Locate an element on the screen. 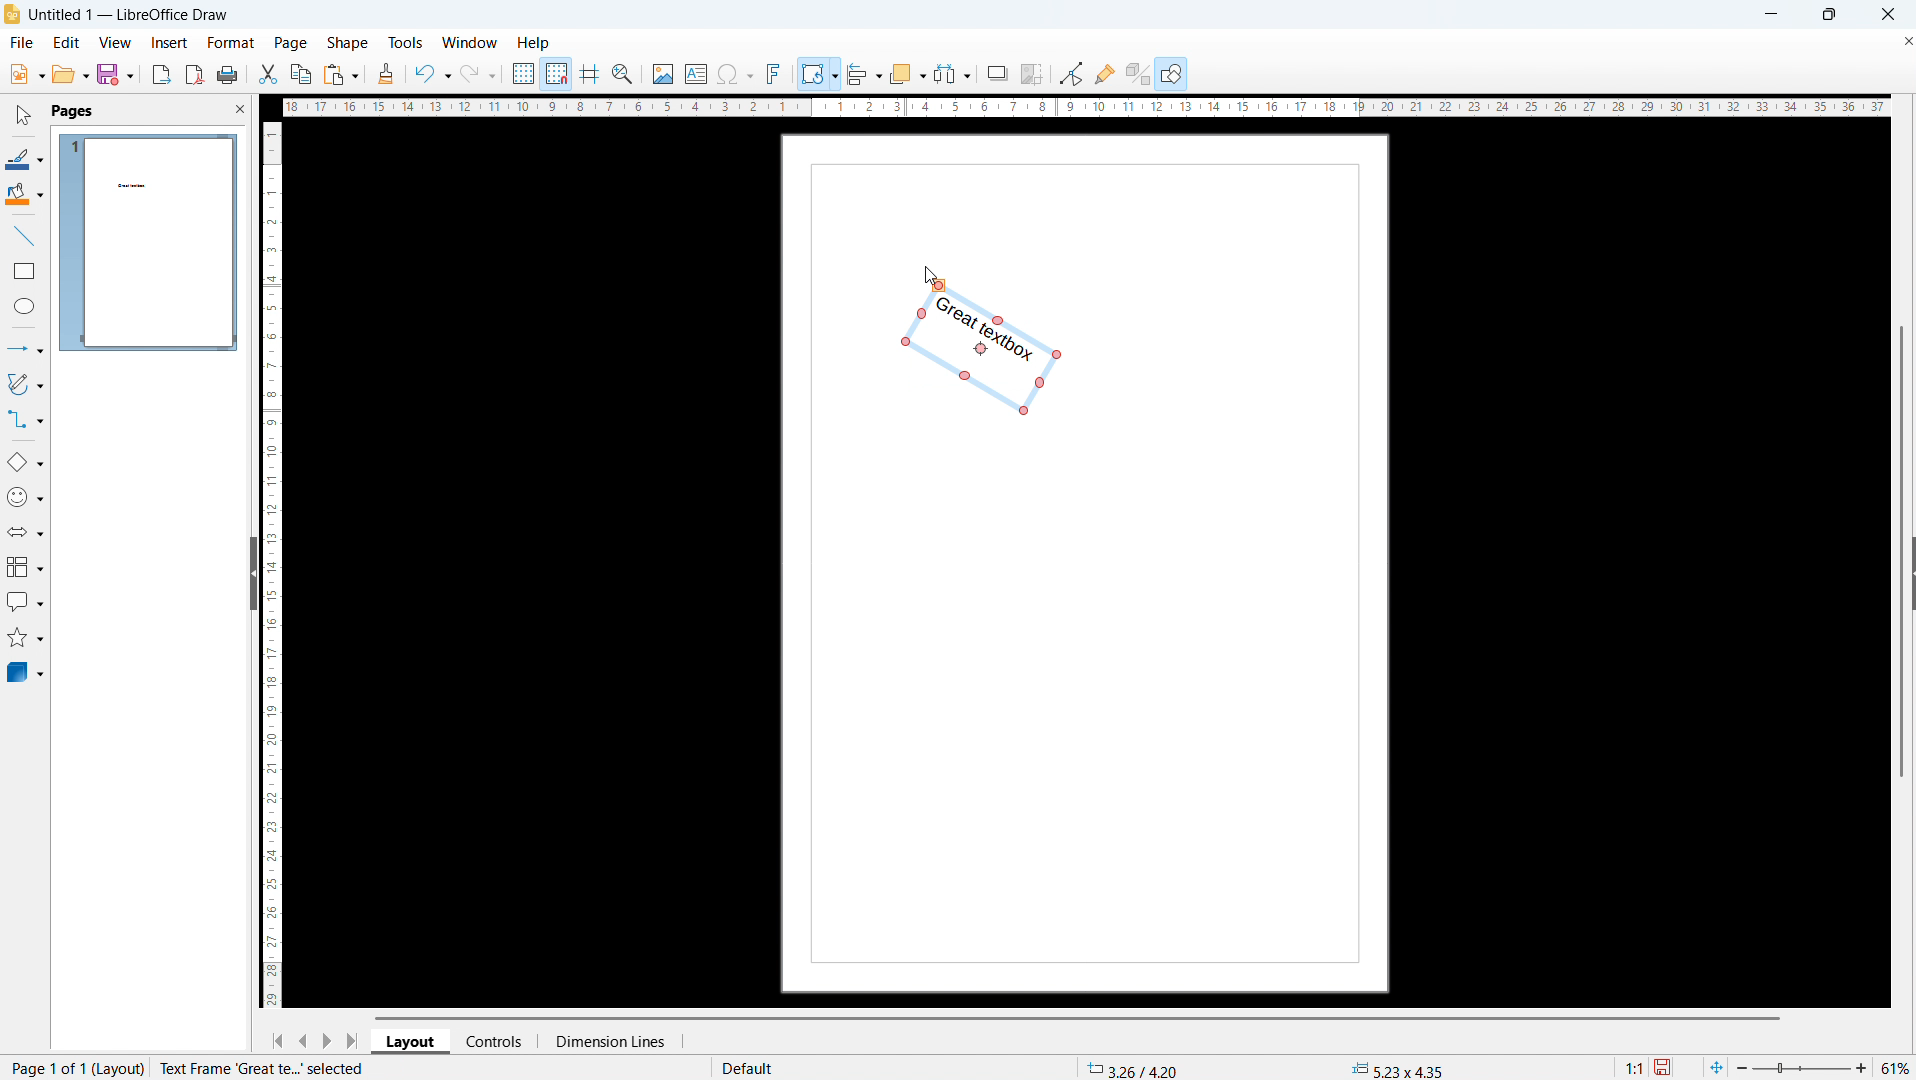 The image size is (1916, 1080). default page style is located at coordinates (745, 1068).